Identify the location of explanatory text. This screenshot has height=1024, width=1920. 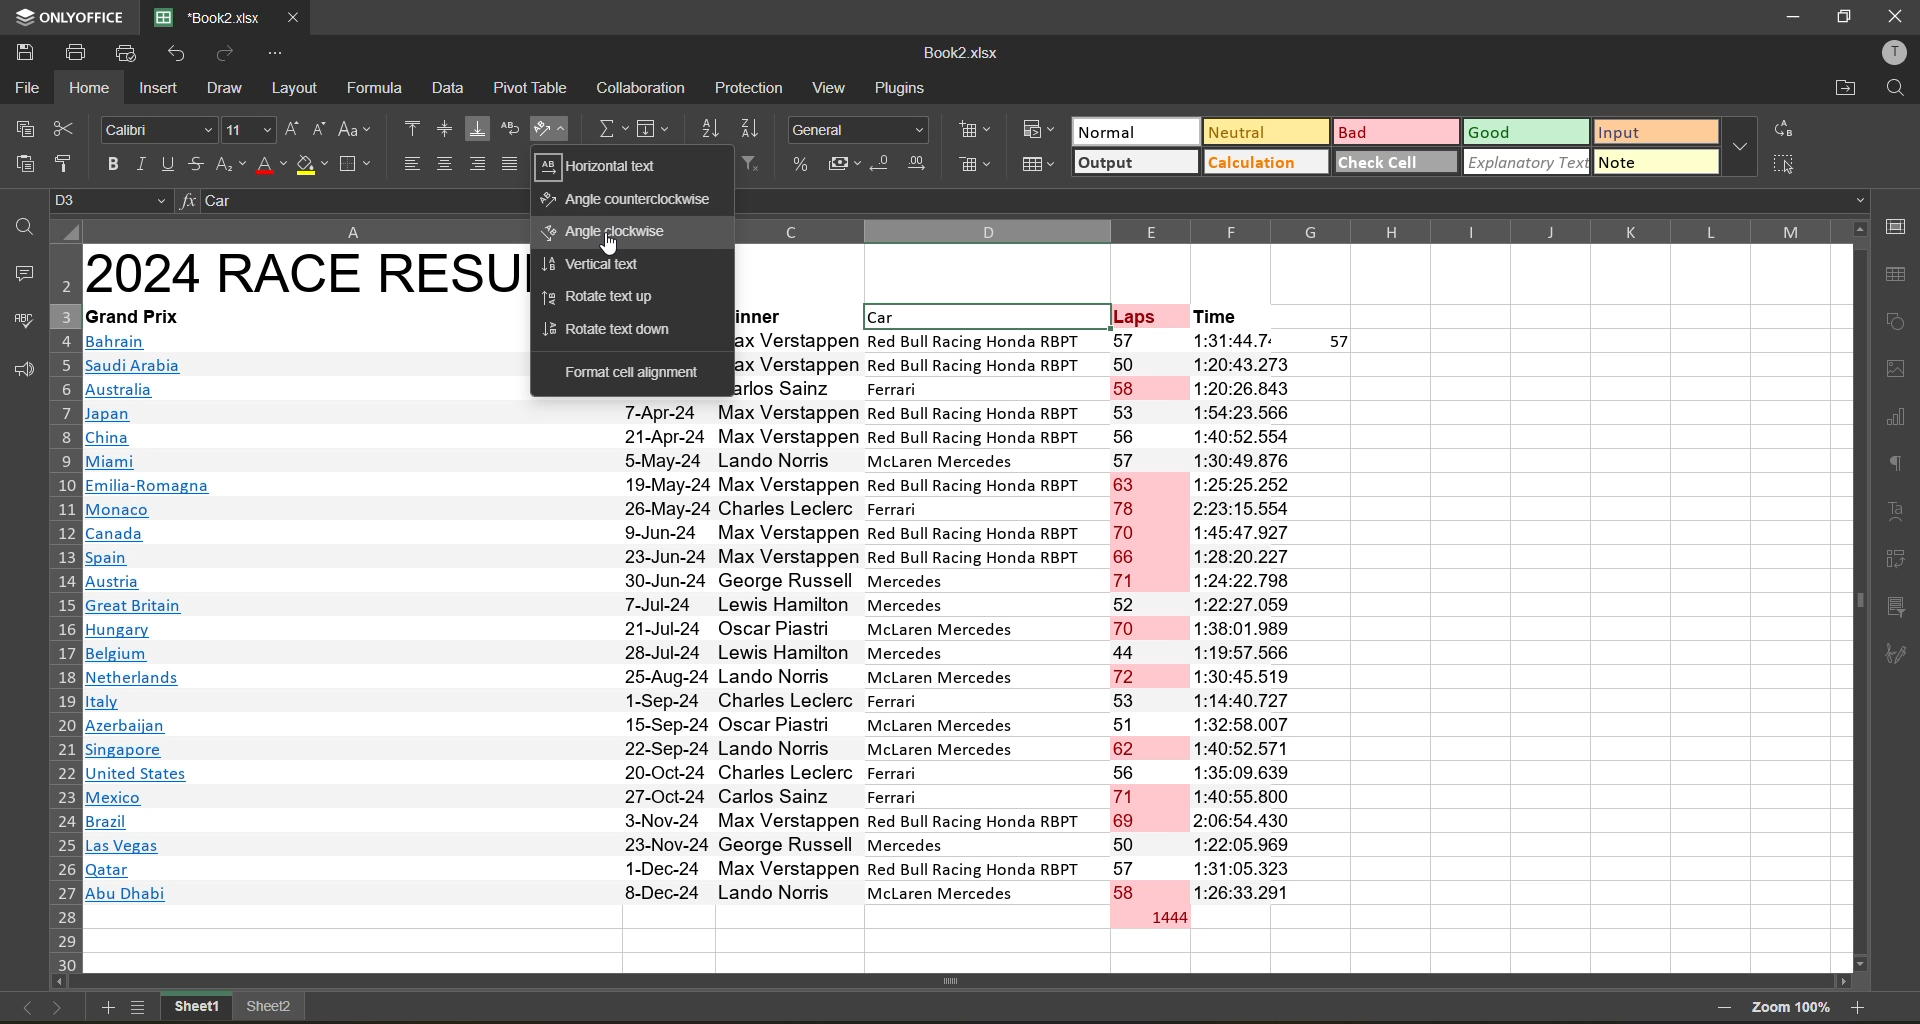
(1528, 165).